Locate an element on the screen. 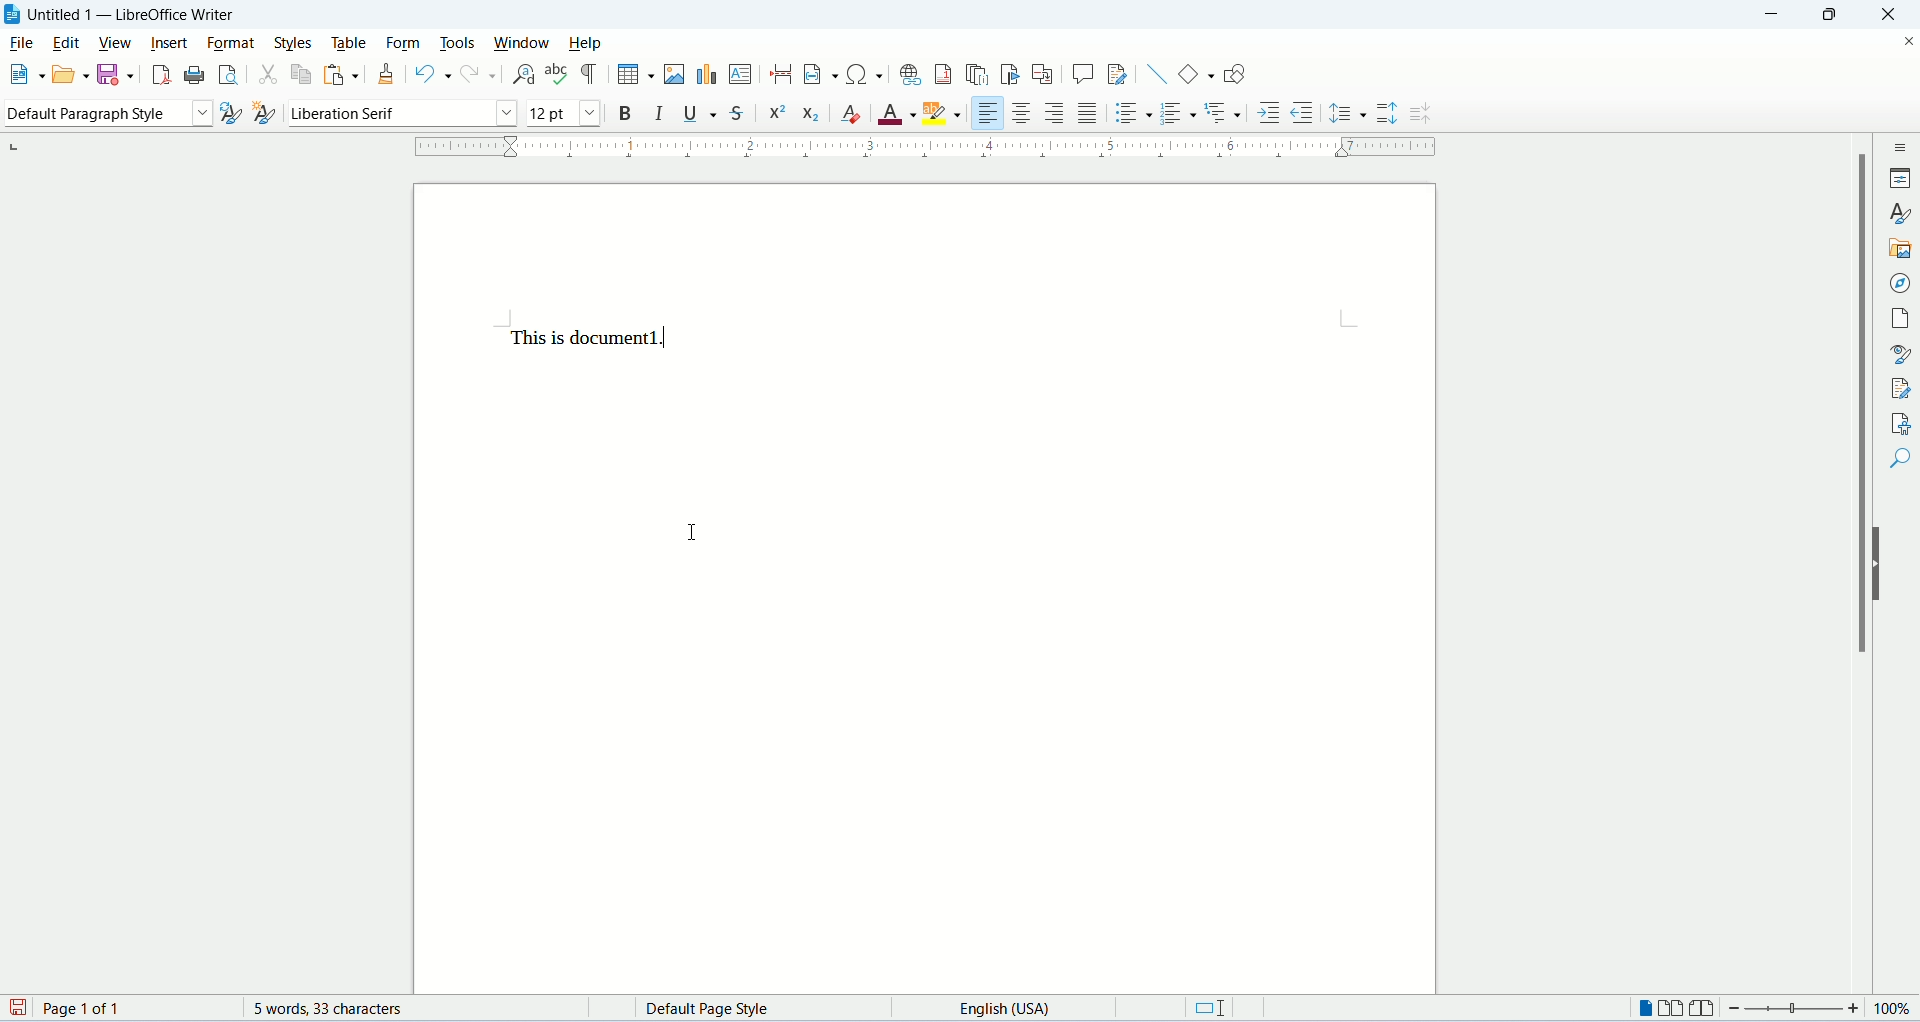 Image resolution: width=1920 pixels, height=1022 pixels. print is located at coordinates (191, 75).